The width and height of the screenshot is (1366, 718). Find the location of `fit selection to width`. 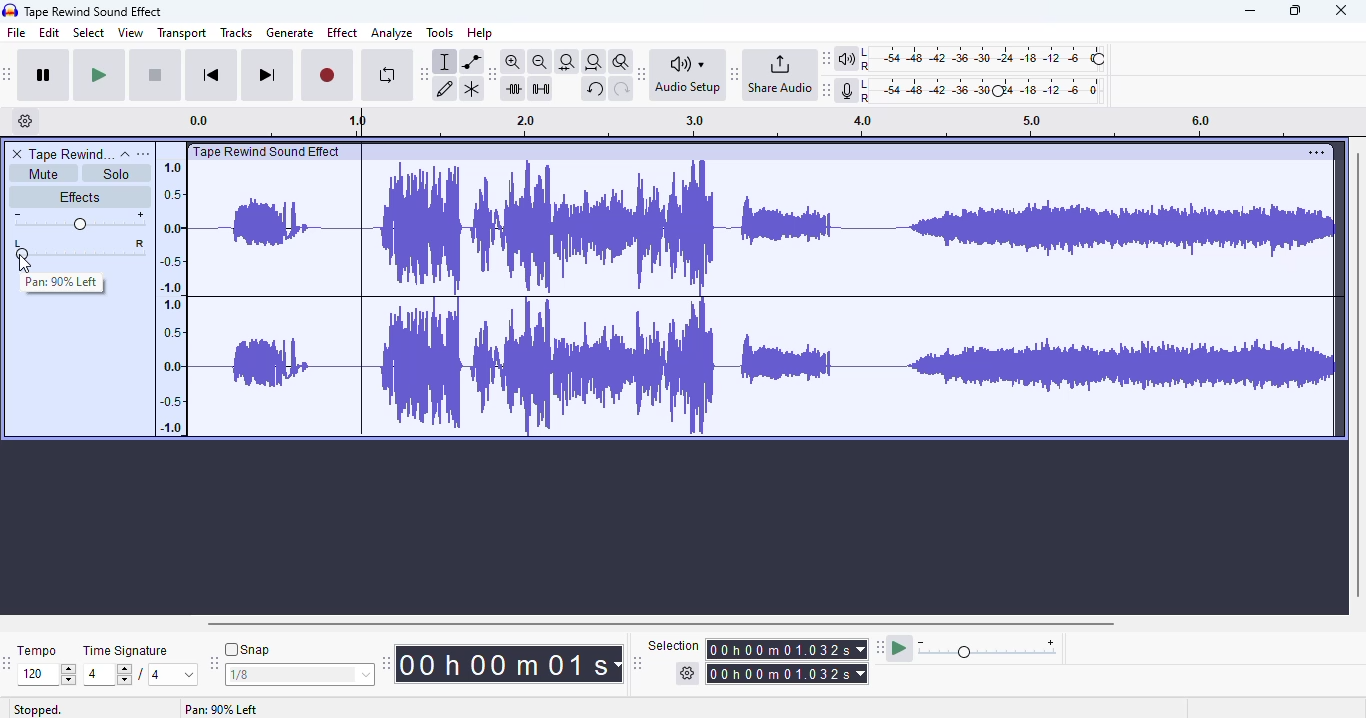

fit selection to width is located at coordinates (567, 63).